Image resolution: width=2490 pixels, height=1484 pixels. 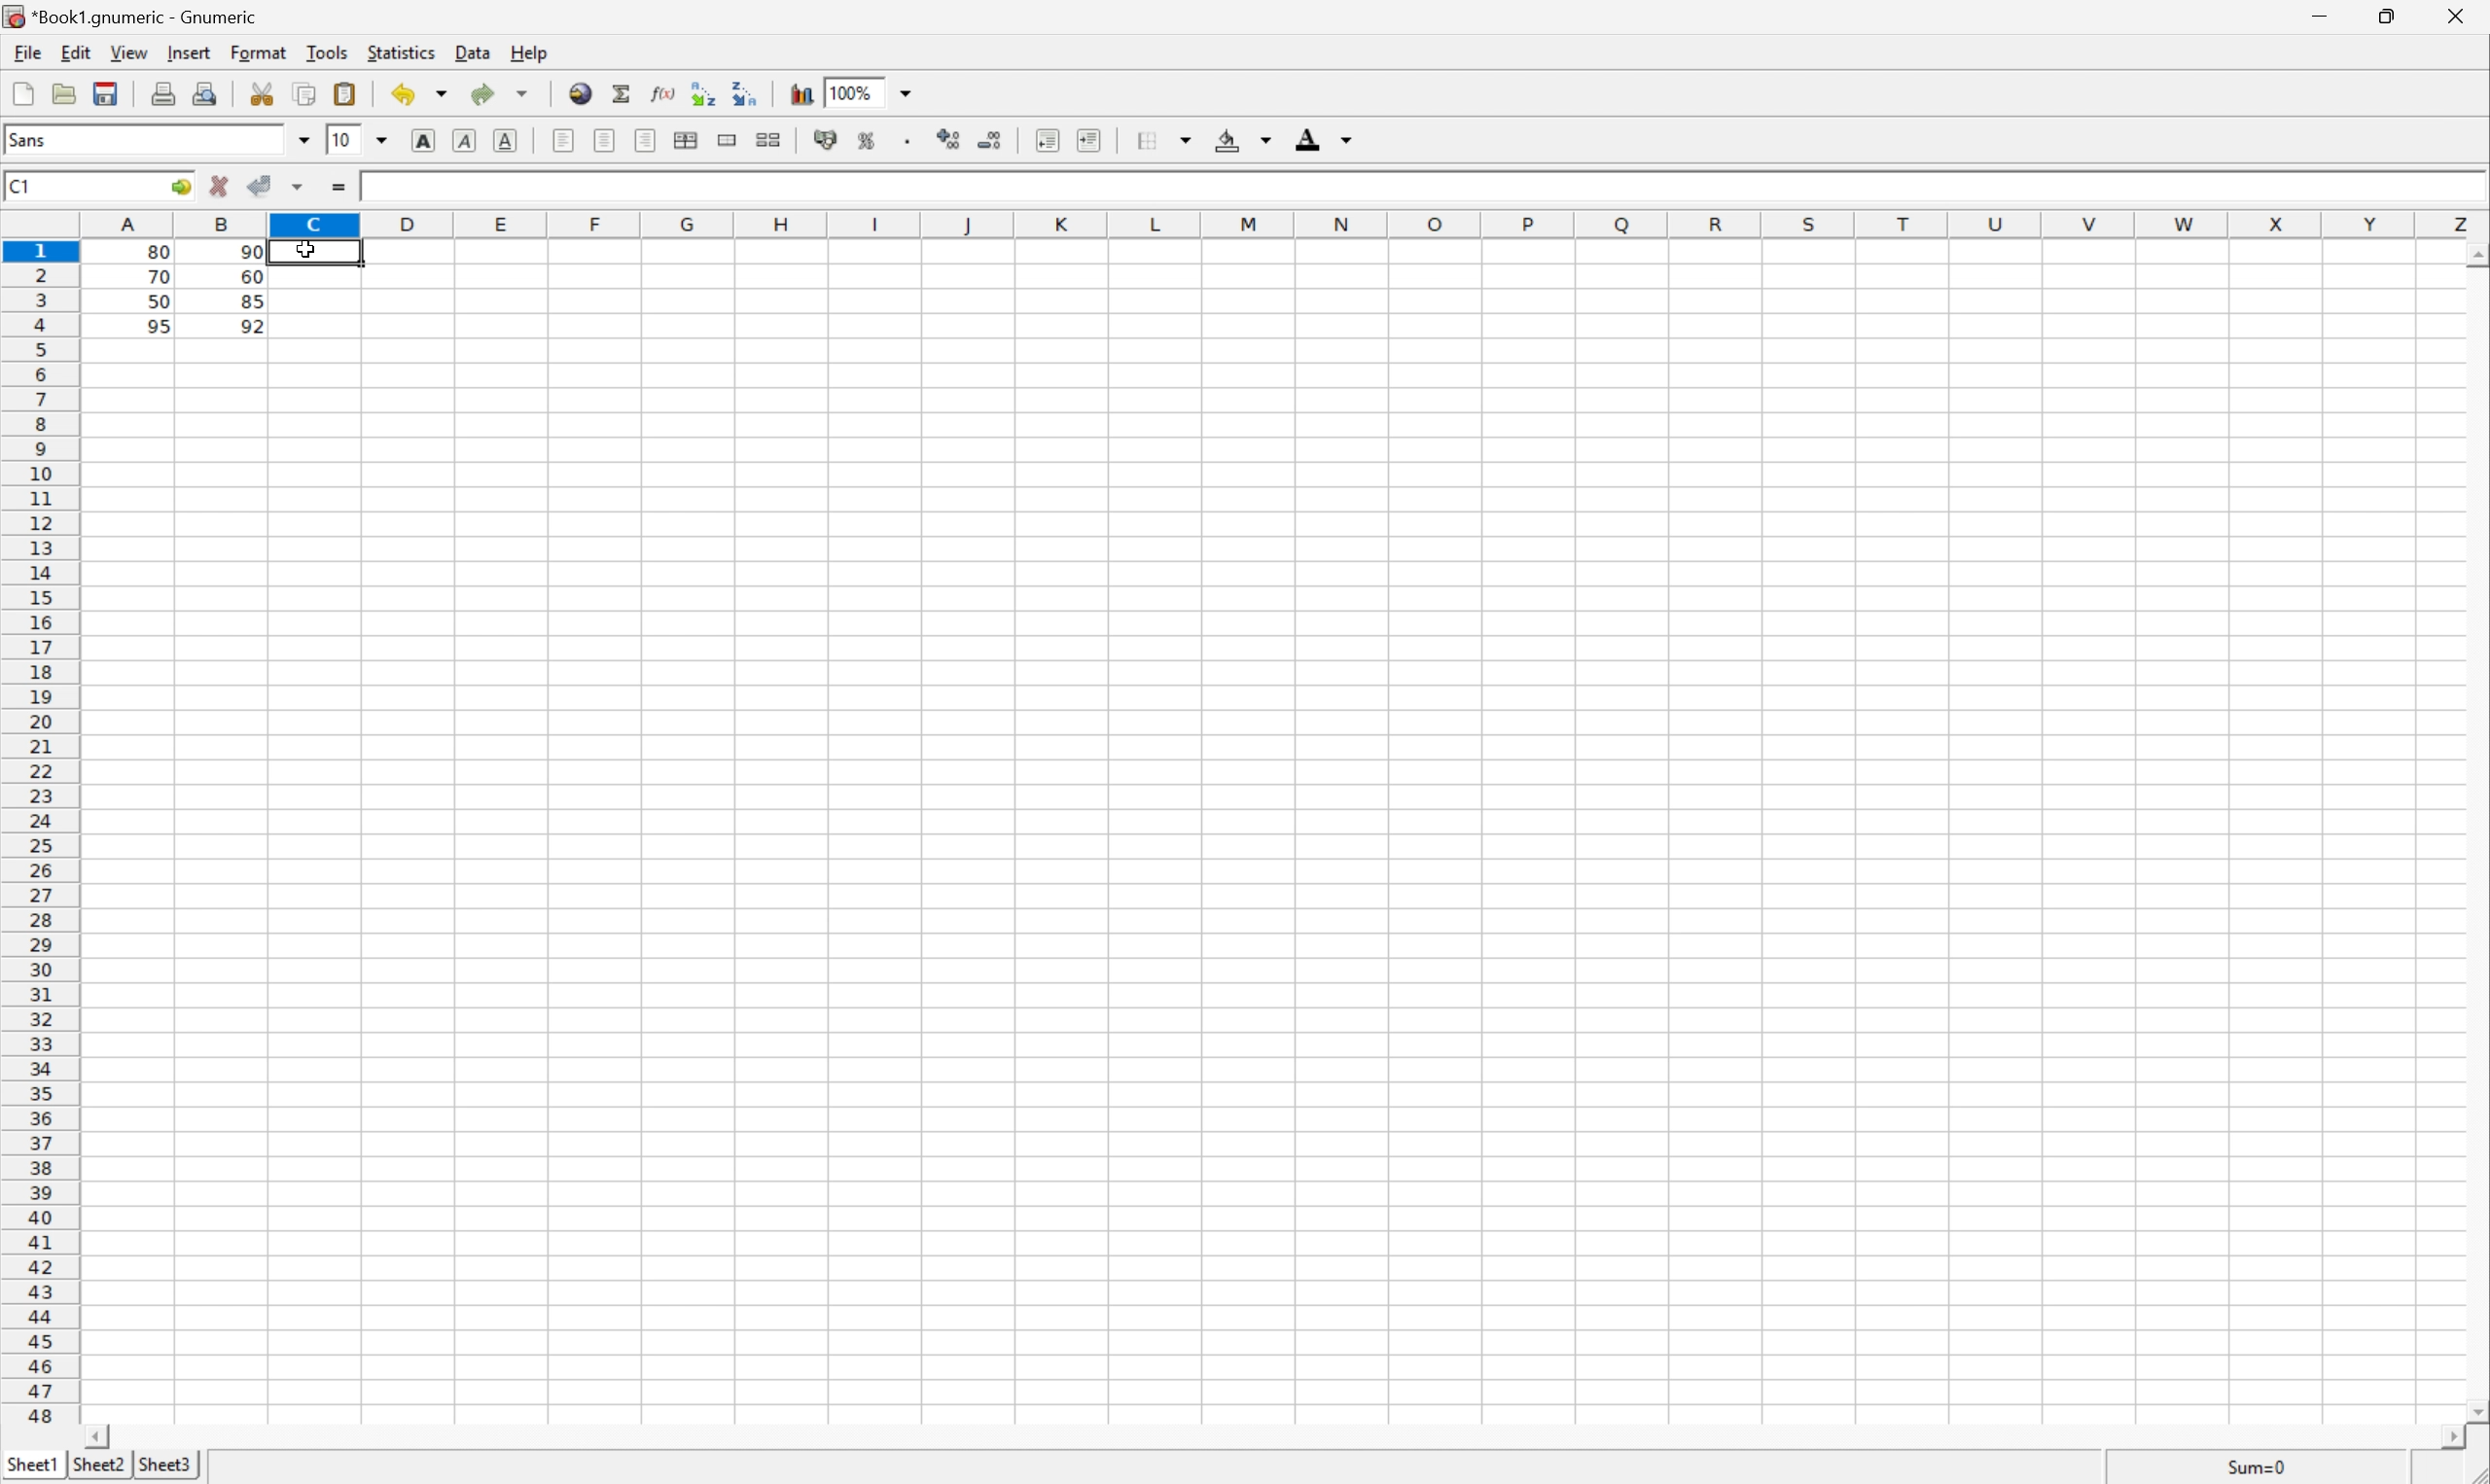 I want to click on Background, so click(x=1244, y=140).